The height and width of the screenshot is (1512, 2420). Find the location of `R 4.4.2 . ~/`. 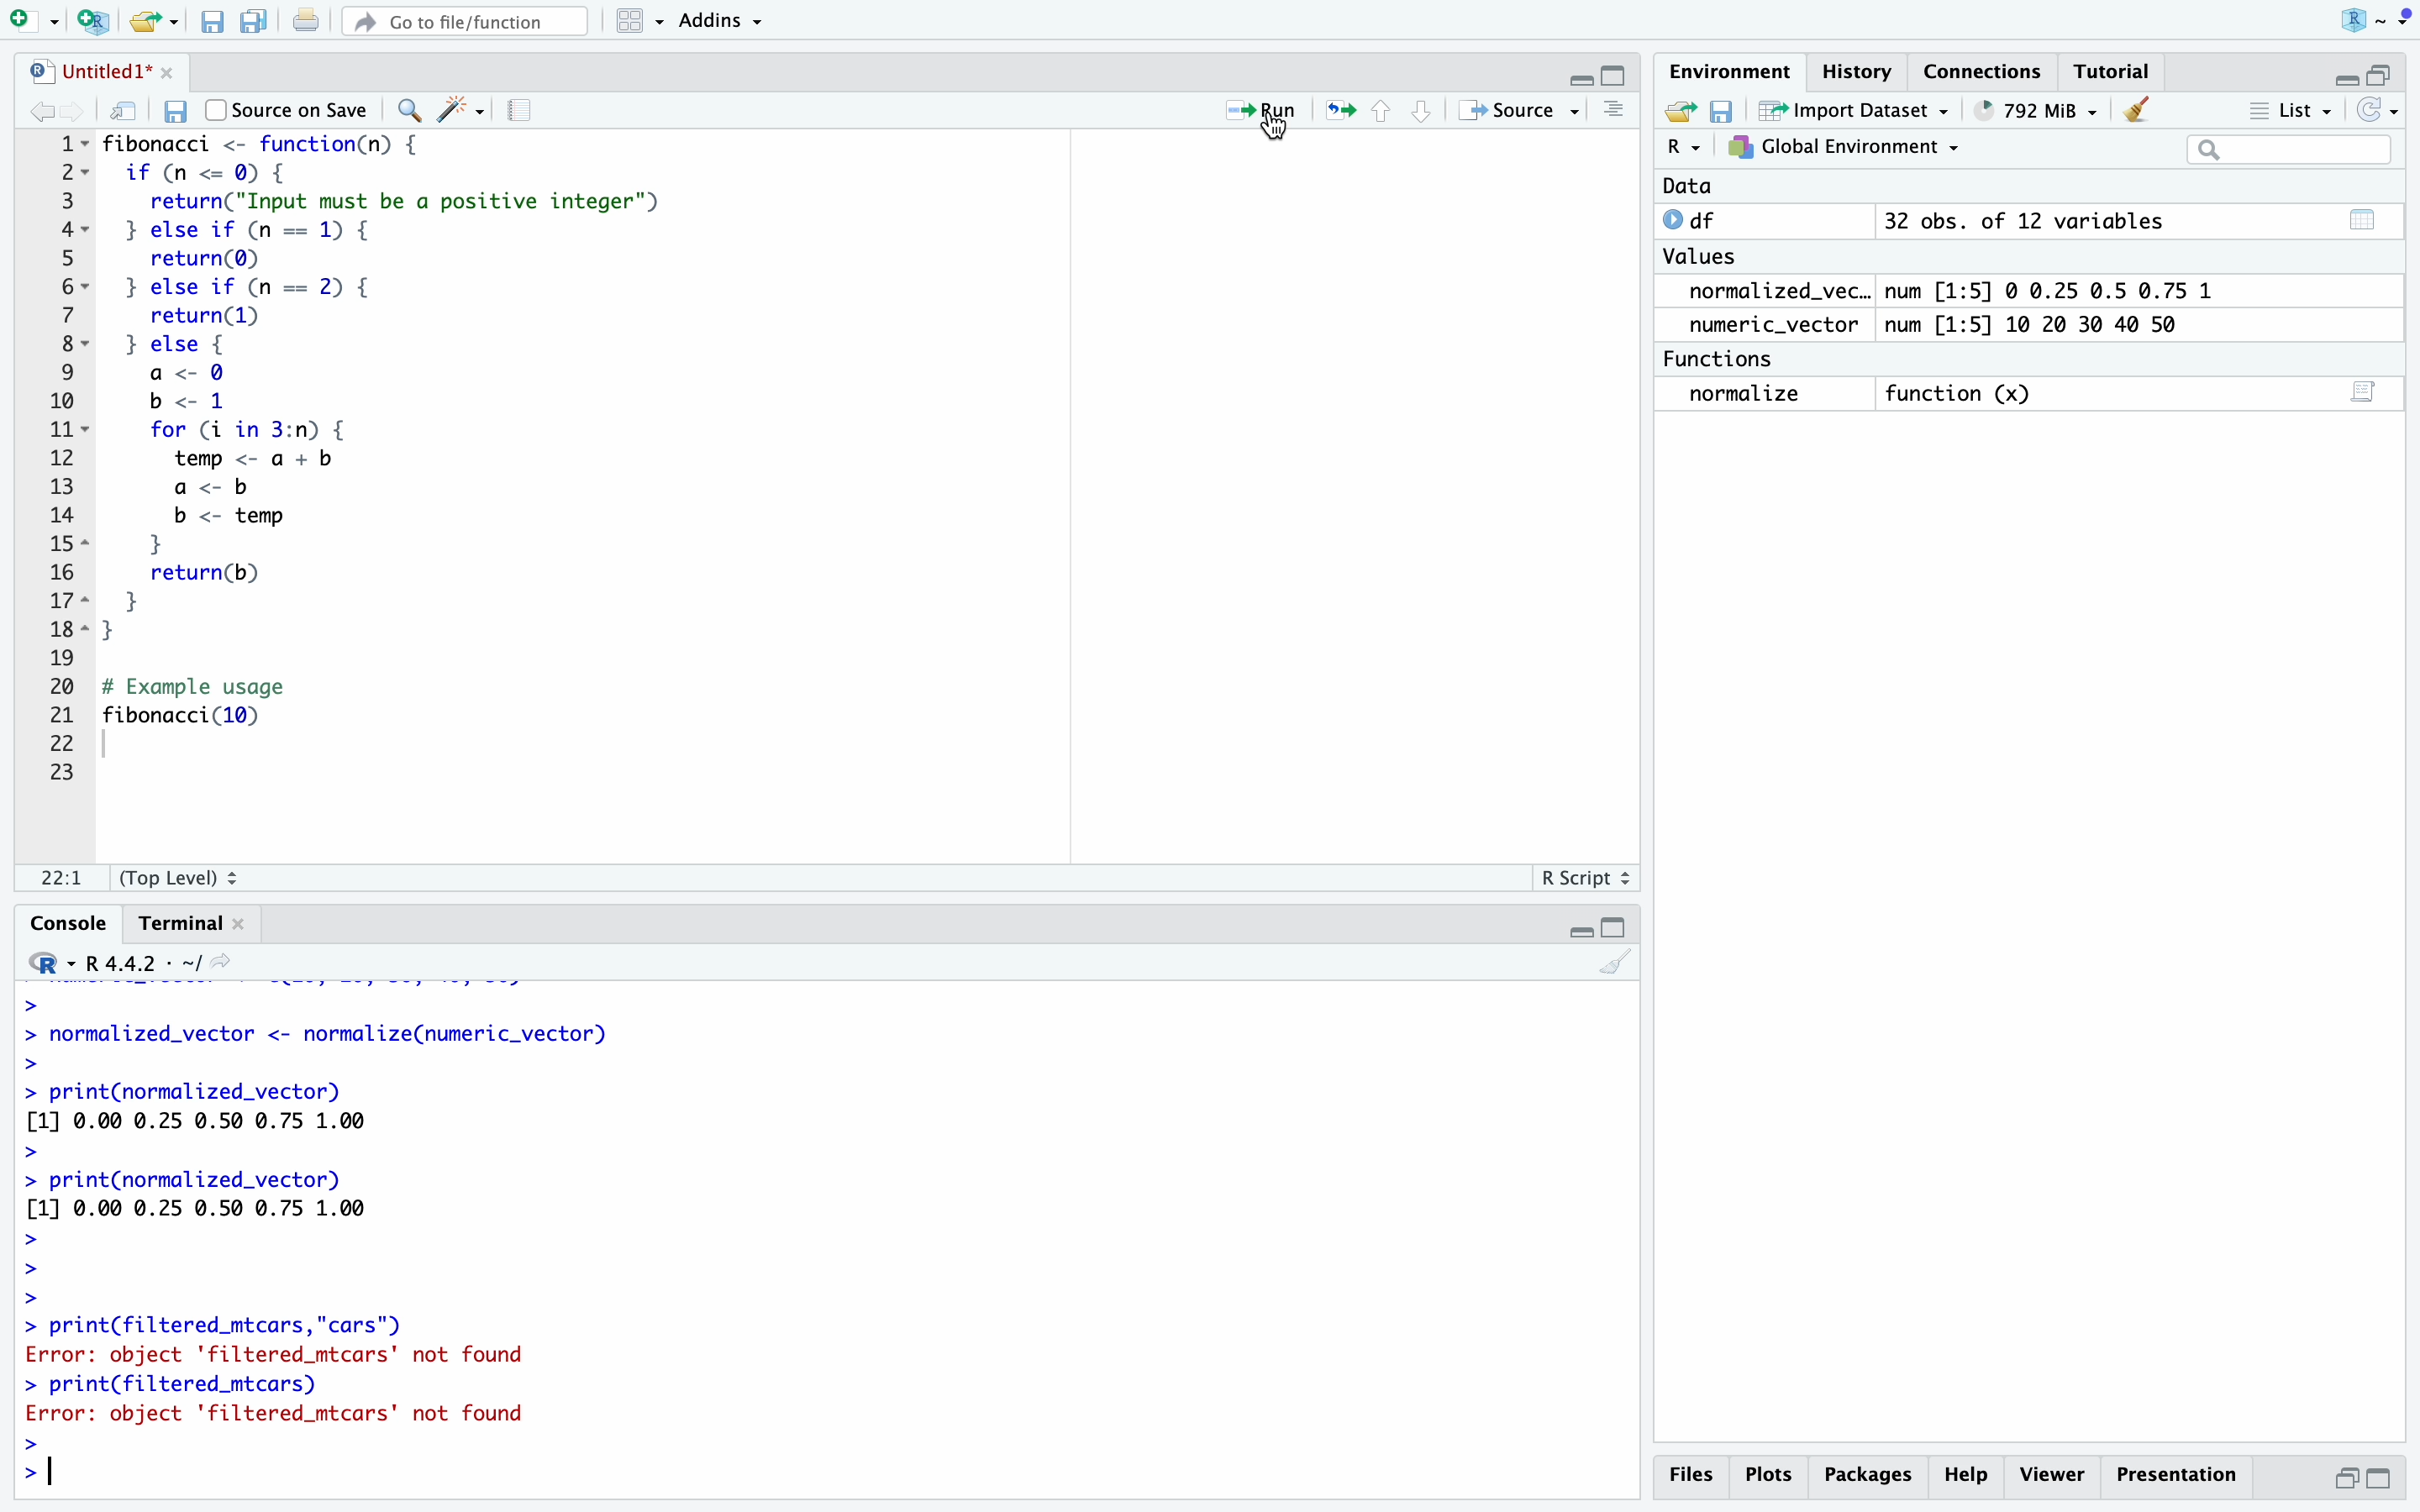

R 4.4.2 . ~/ is located at coordinates (143, 966).